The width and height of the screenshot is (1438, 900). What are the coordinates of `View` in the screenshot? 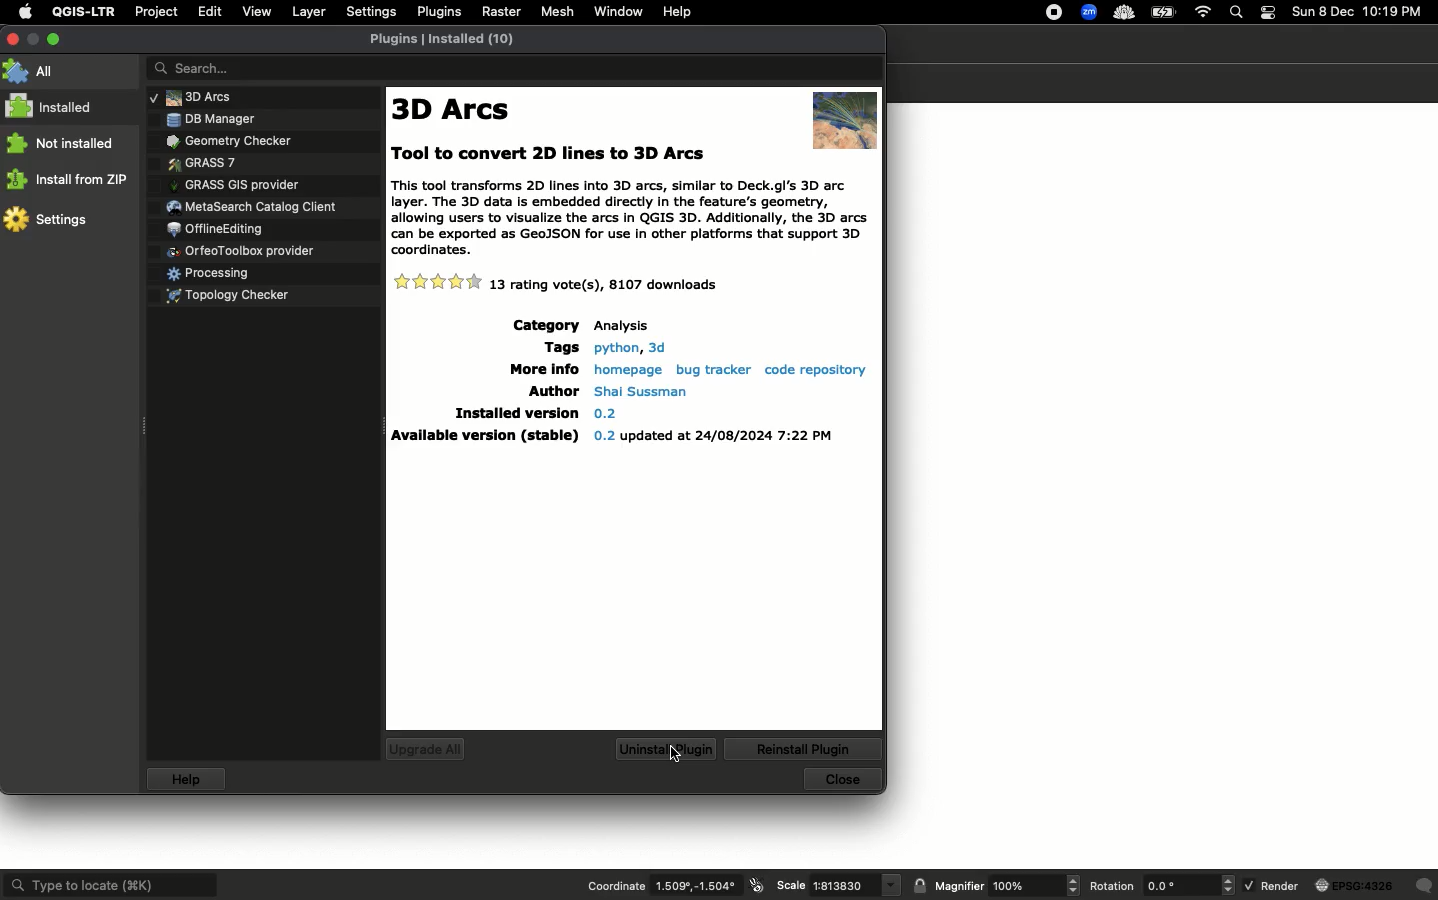 It's located at (256, 12).